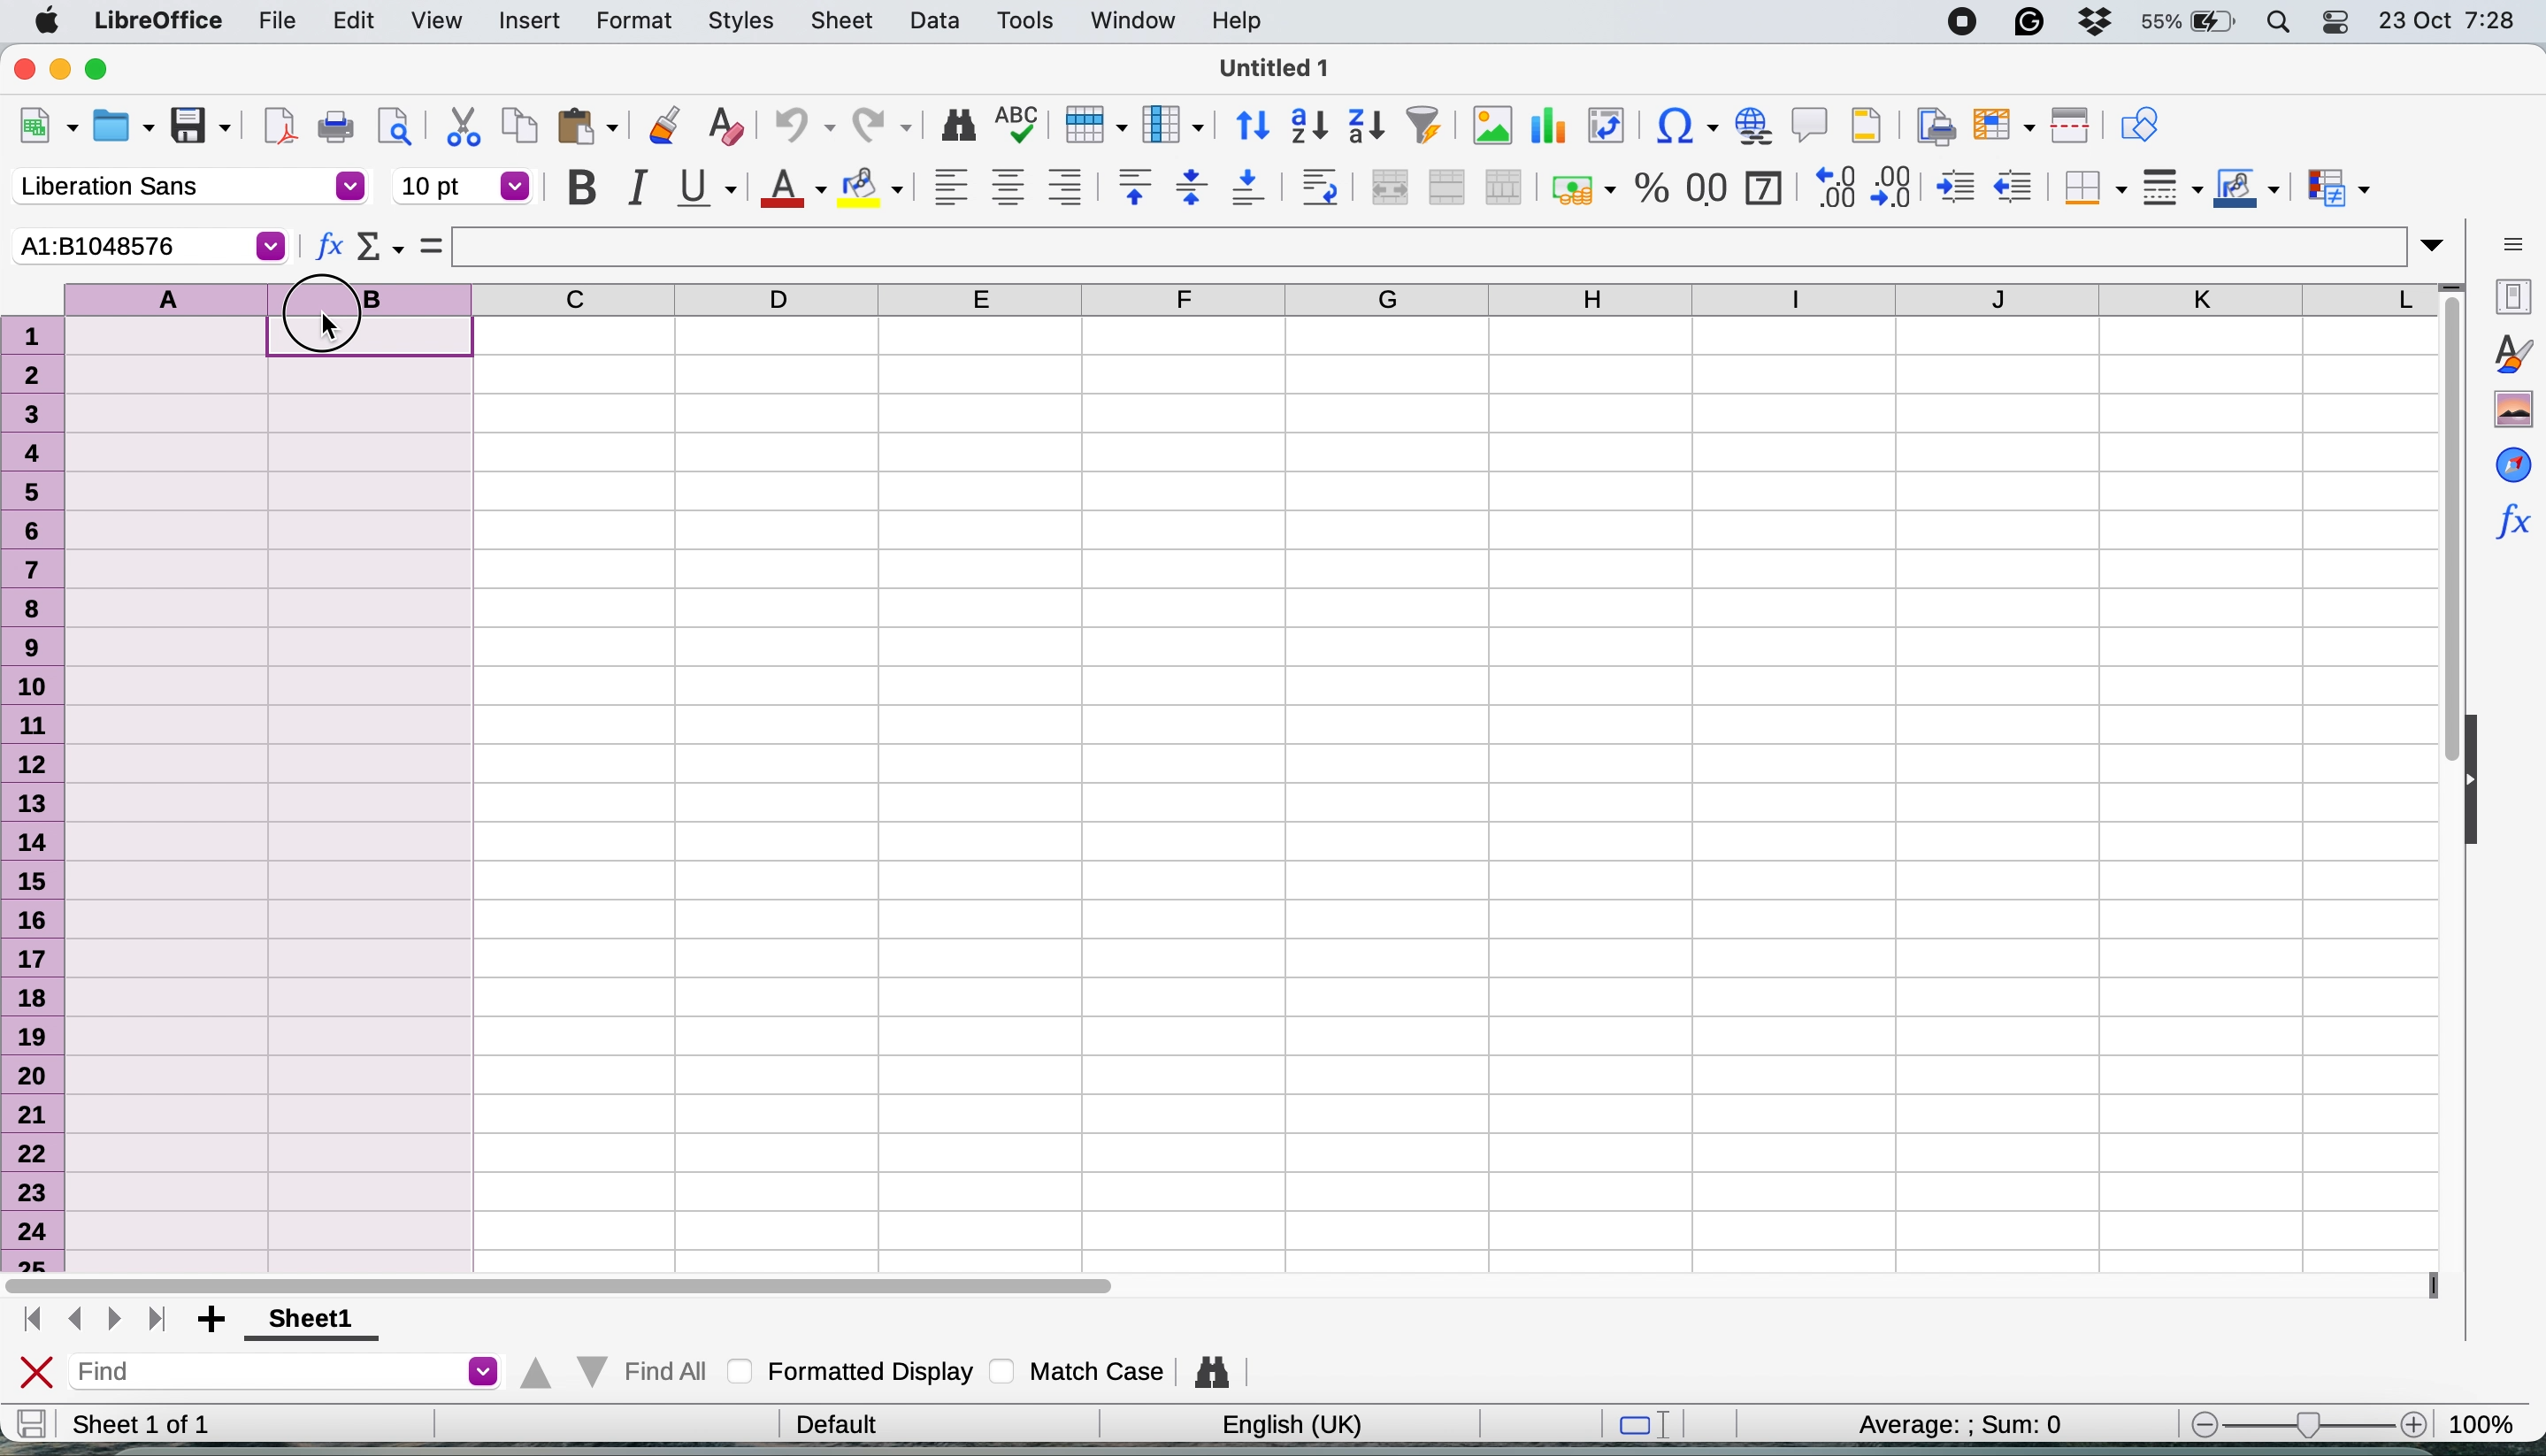 This screenshot has width=2546, height=1456. I want to click on sheet 1 of 1, so click(178, 1424).